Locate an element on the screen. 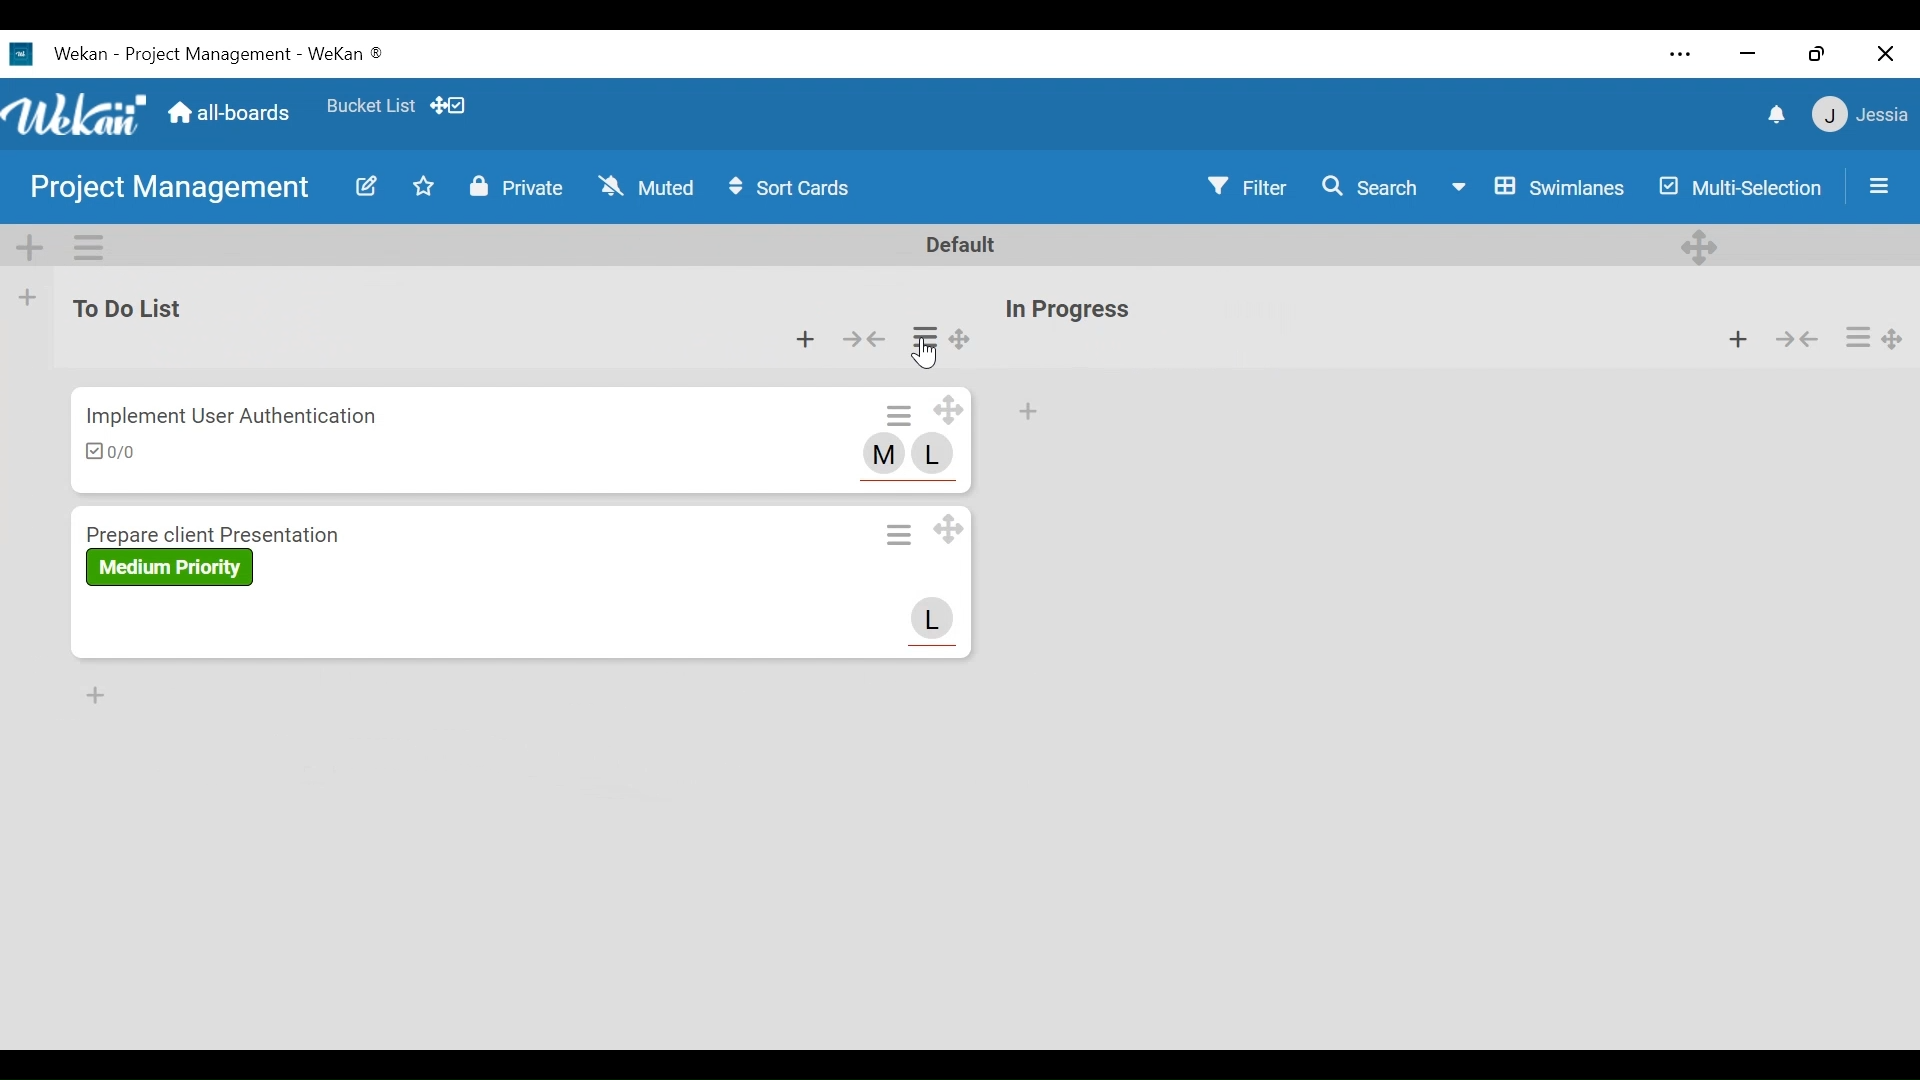  Card Actions is located at coordinates (897, 532).